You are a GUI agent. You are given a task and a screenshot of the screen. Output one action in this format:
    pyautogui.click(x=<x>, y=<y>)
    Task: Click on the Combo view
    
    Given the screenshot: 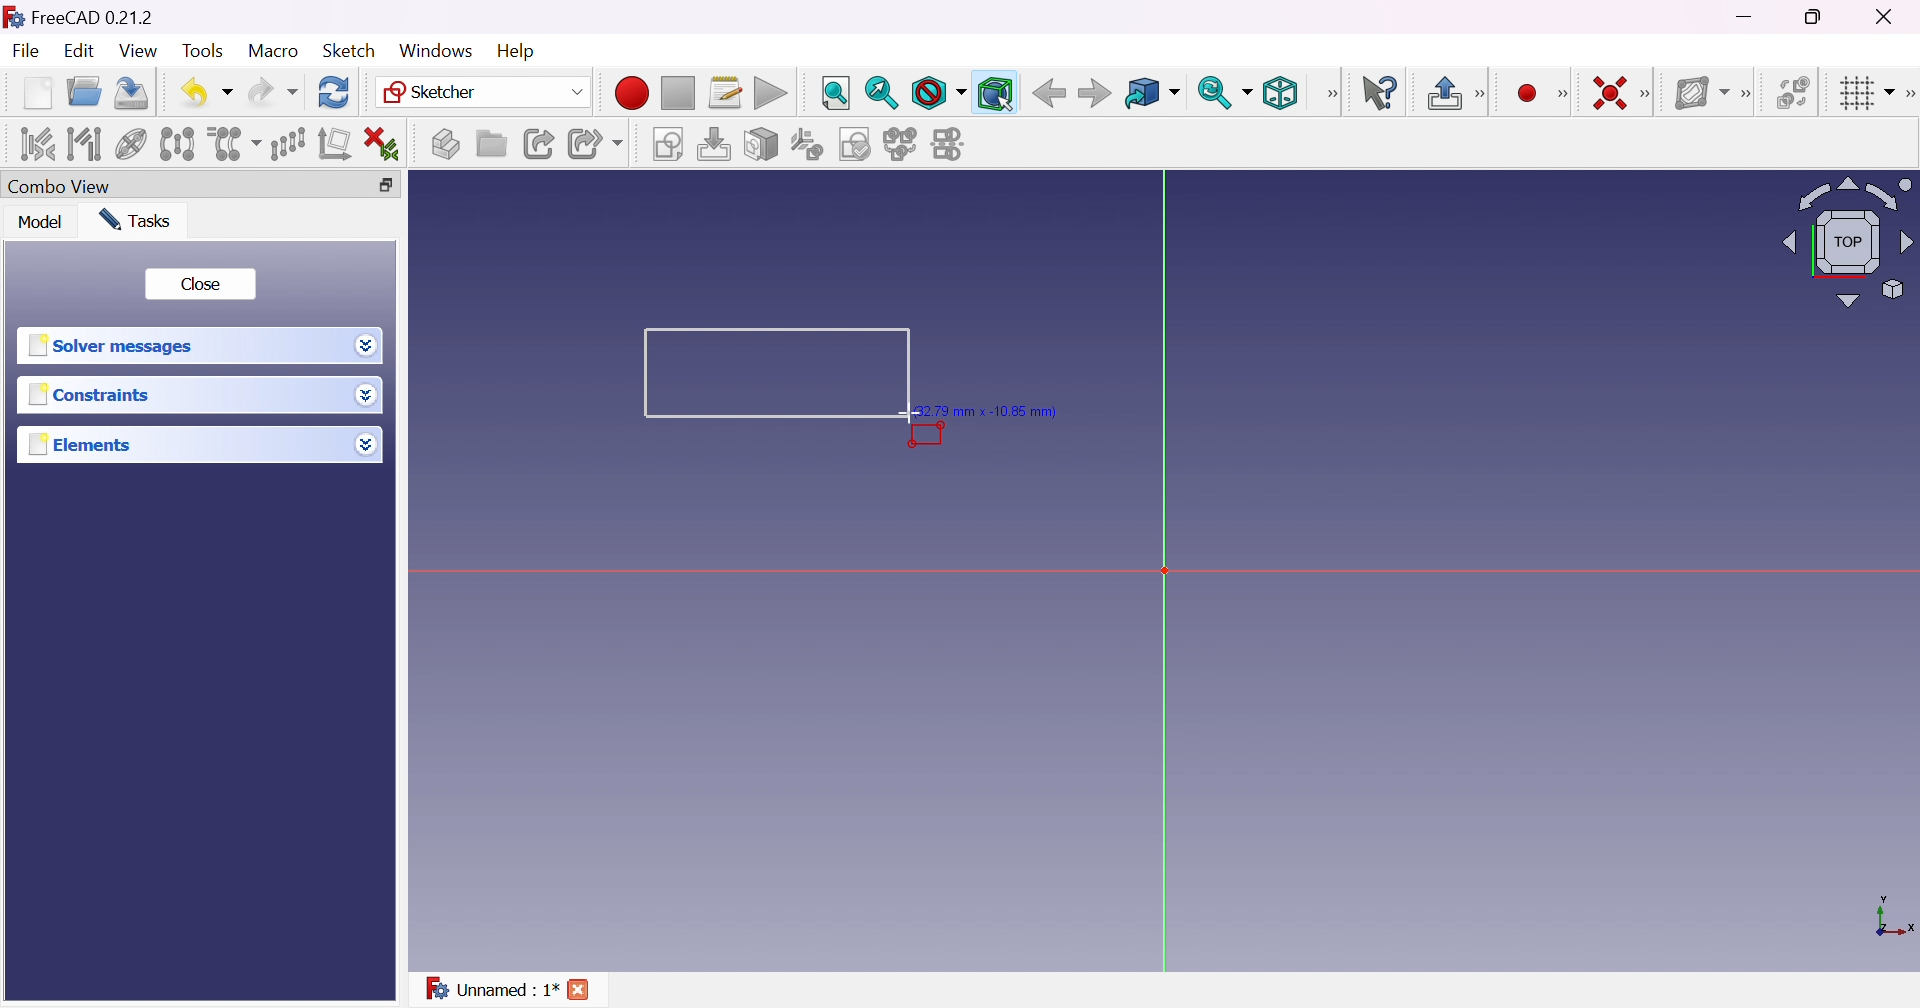 What is the action you would take?
    pyautogui.click(x=60, y=186)
    